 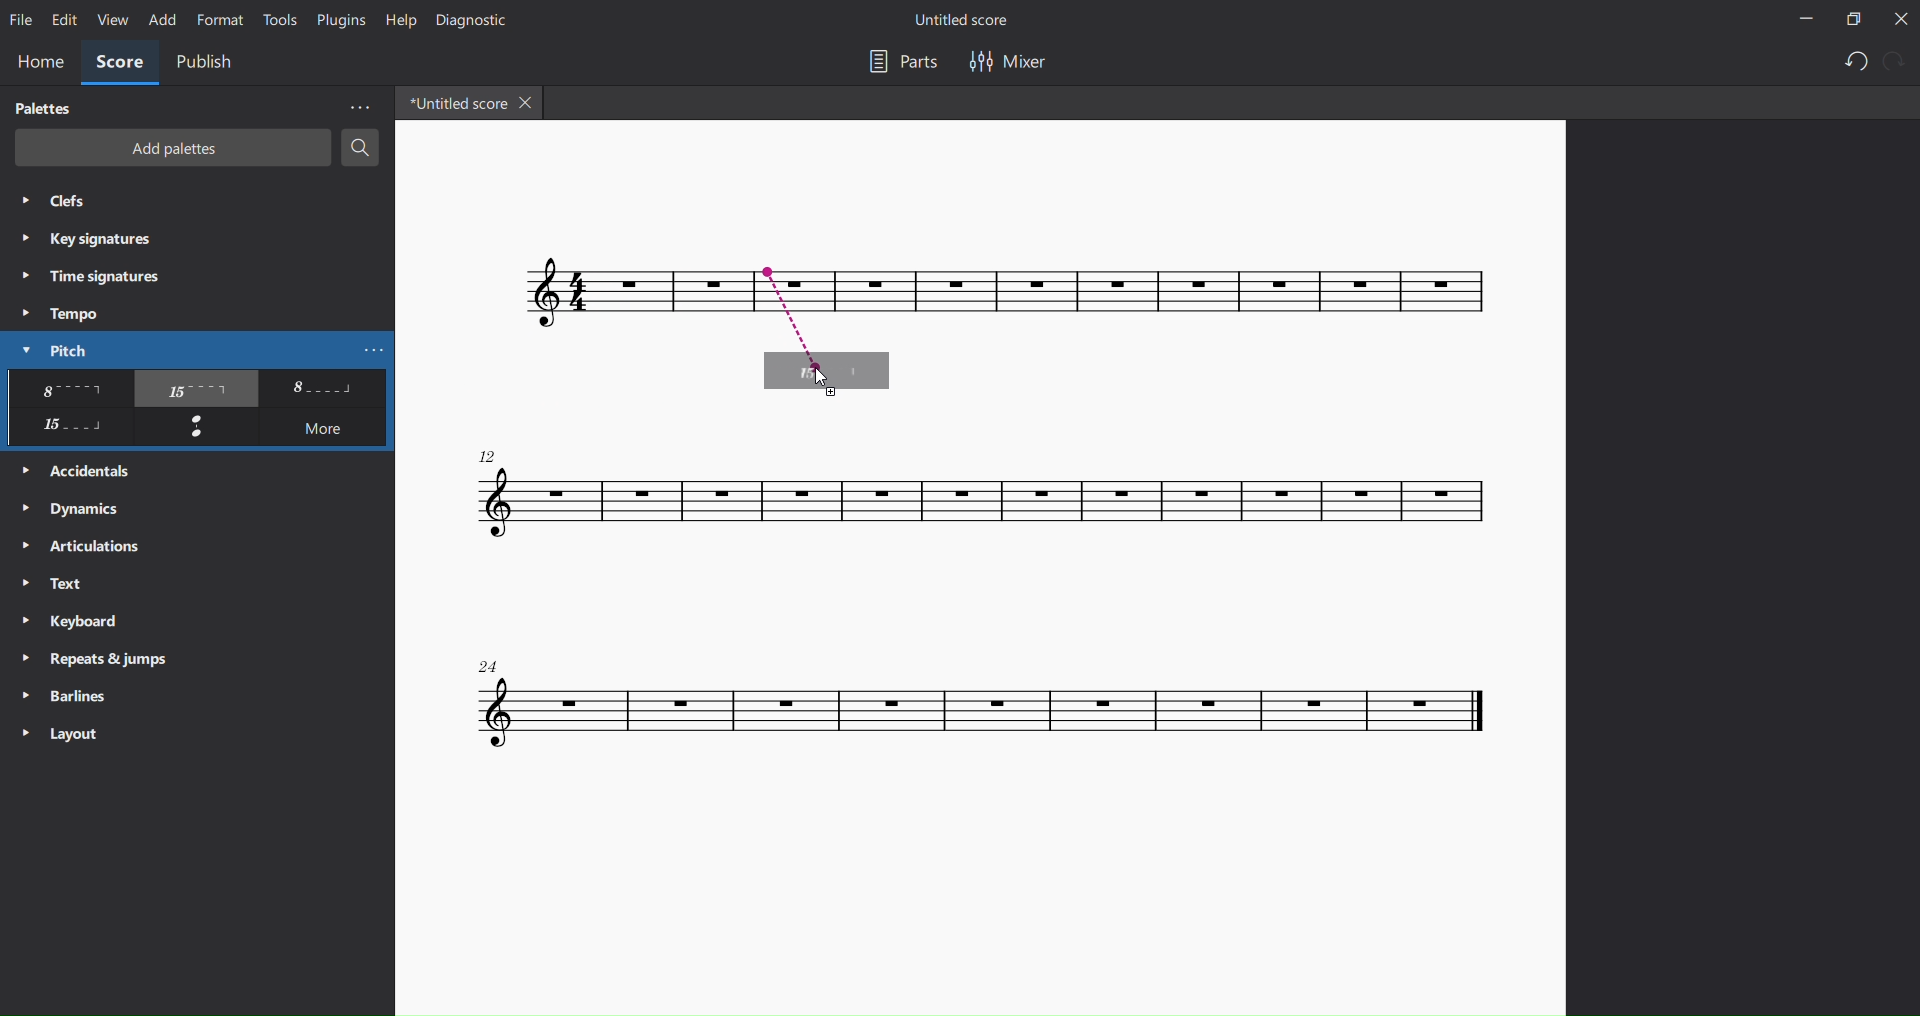 I want to click on close, so click(x=1899, y=18).